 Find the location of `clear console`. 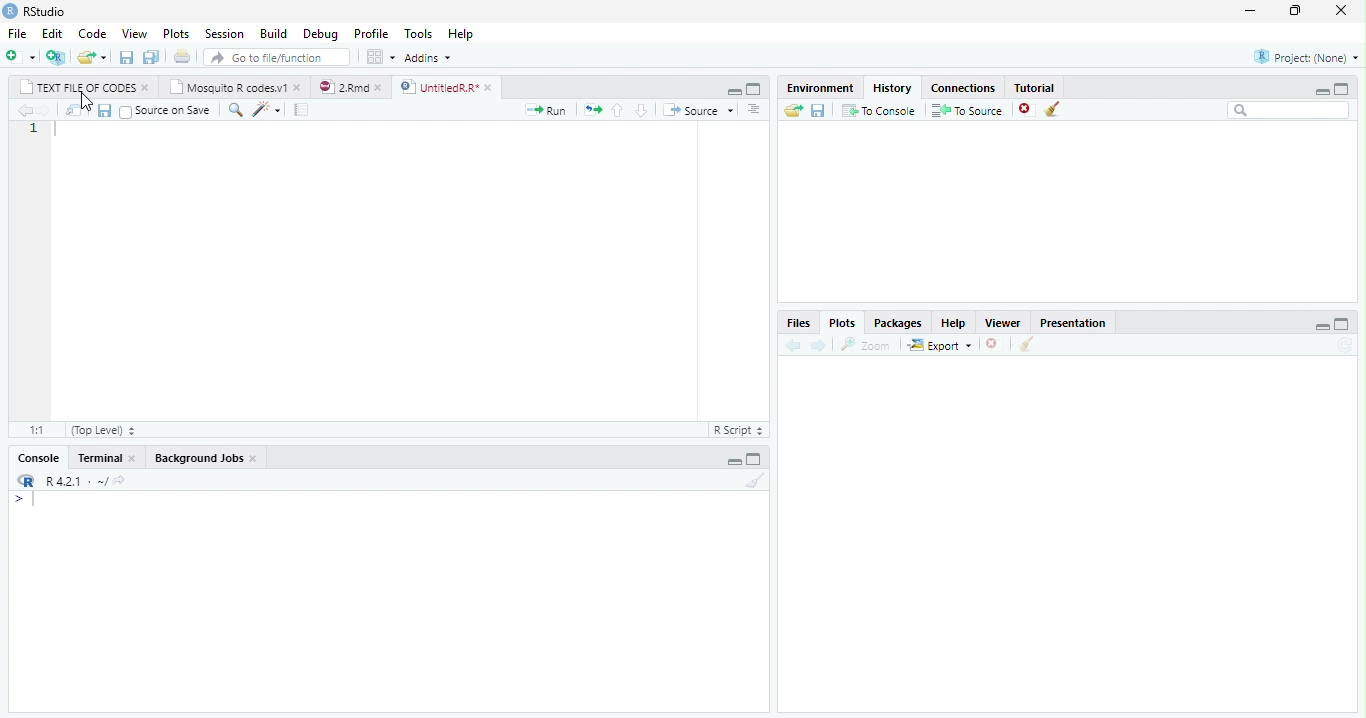

clear console is located at coordinates (754, 482).